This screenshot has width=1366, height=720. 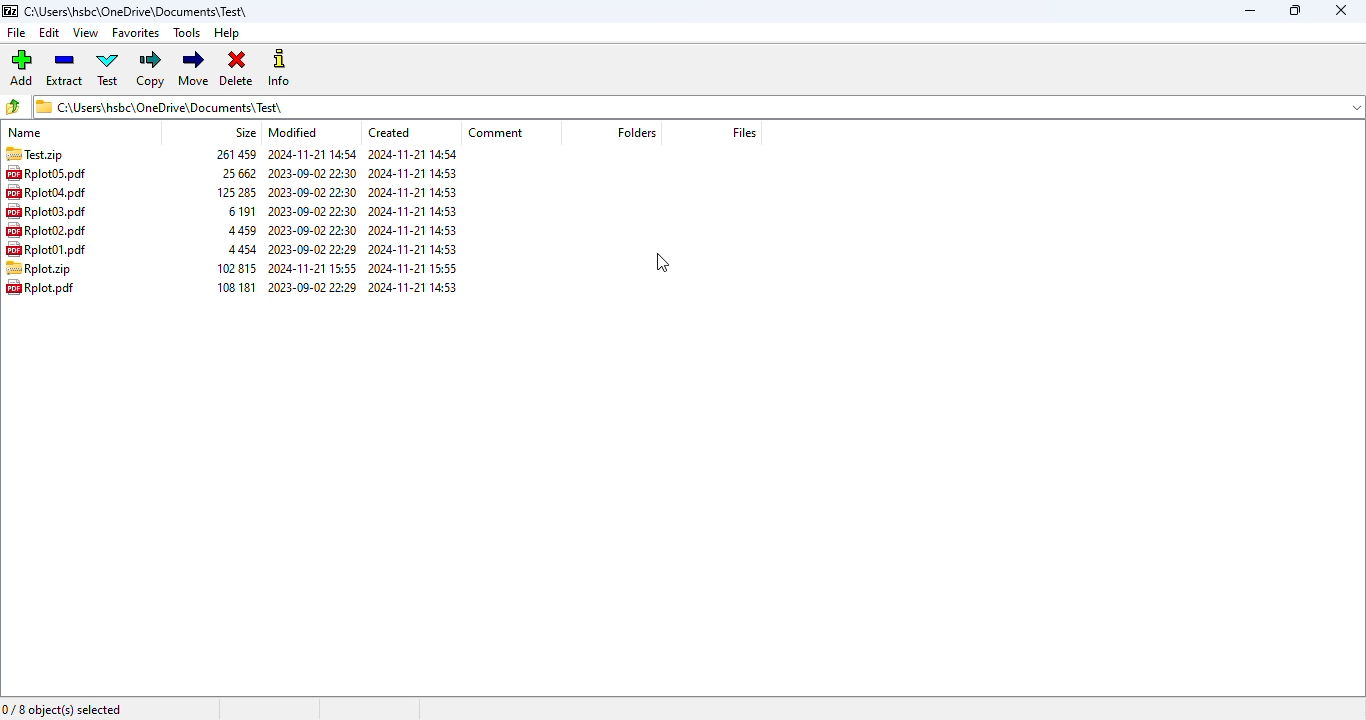 What do you see at coordinates (237, 68) in the screenshot?
I see `delete` at bounding box center [237, 68].